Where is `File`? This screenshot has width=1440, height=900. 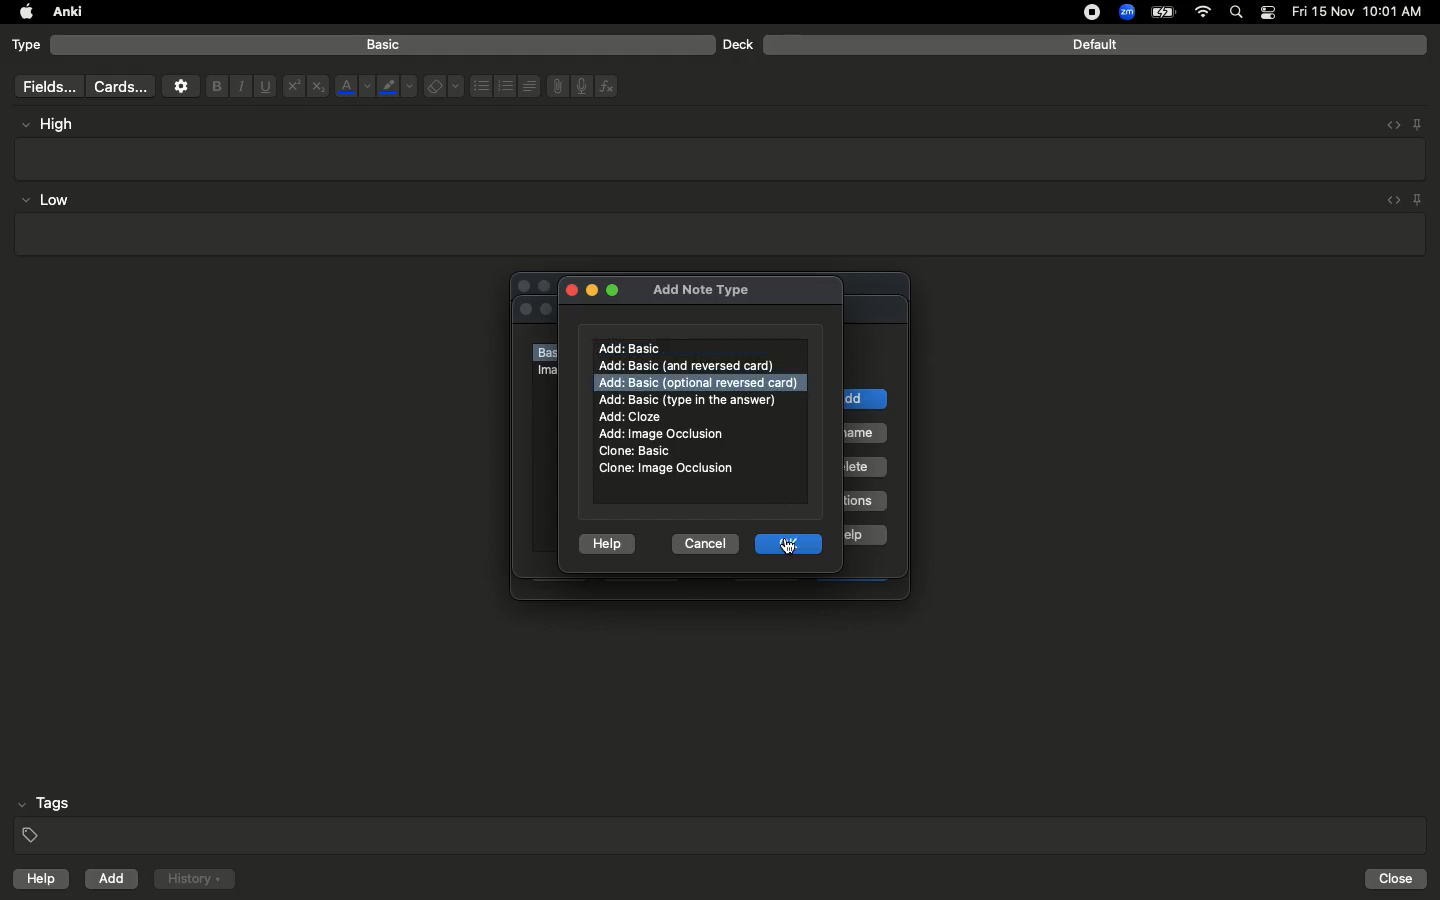
File is located at coordinates (554, 86).